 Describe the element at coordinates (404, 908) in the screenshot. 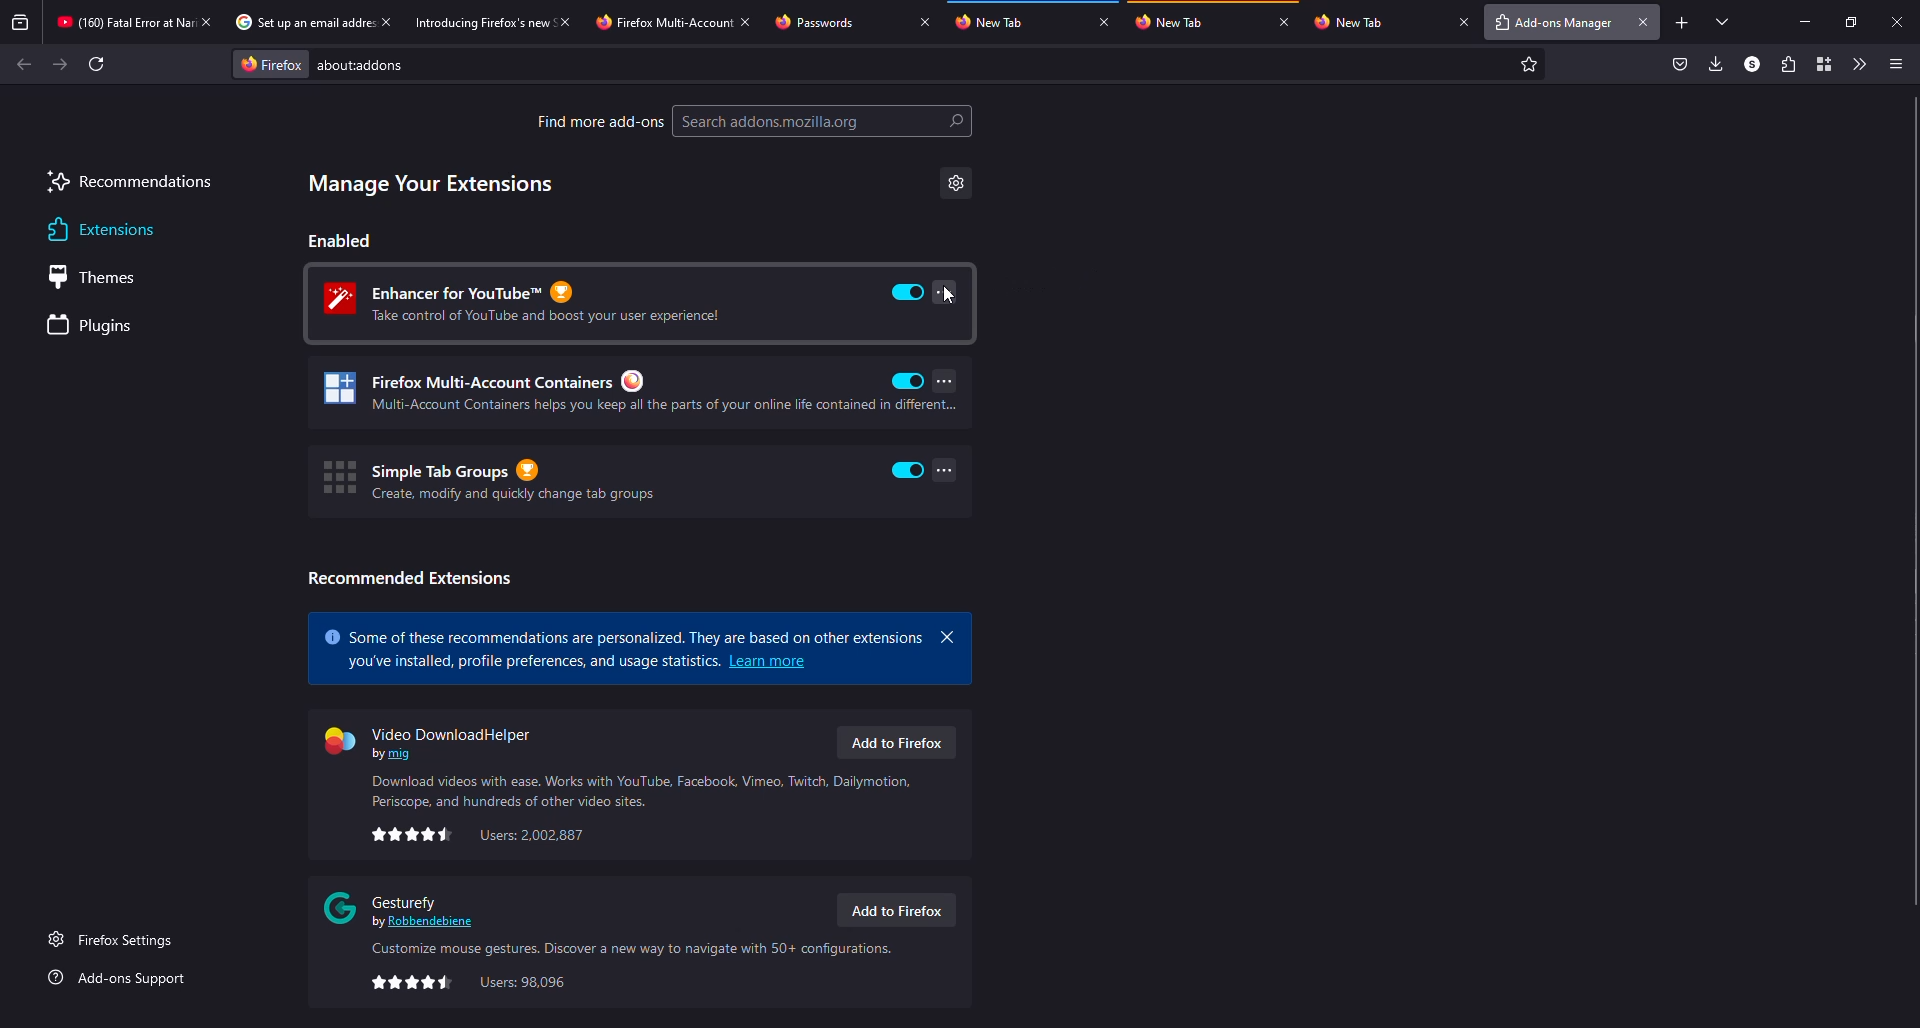

I see `gesturefy` at that location.